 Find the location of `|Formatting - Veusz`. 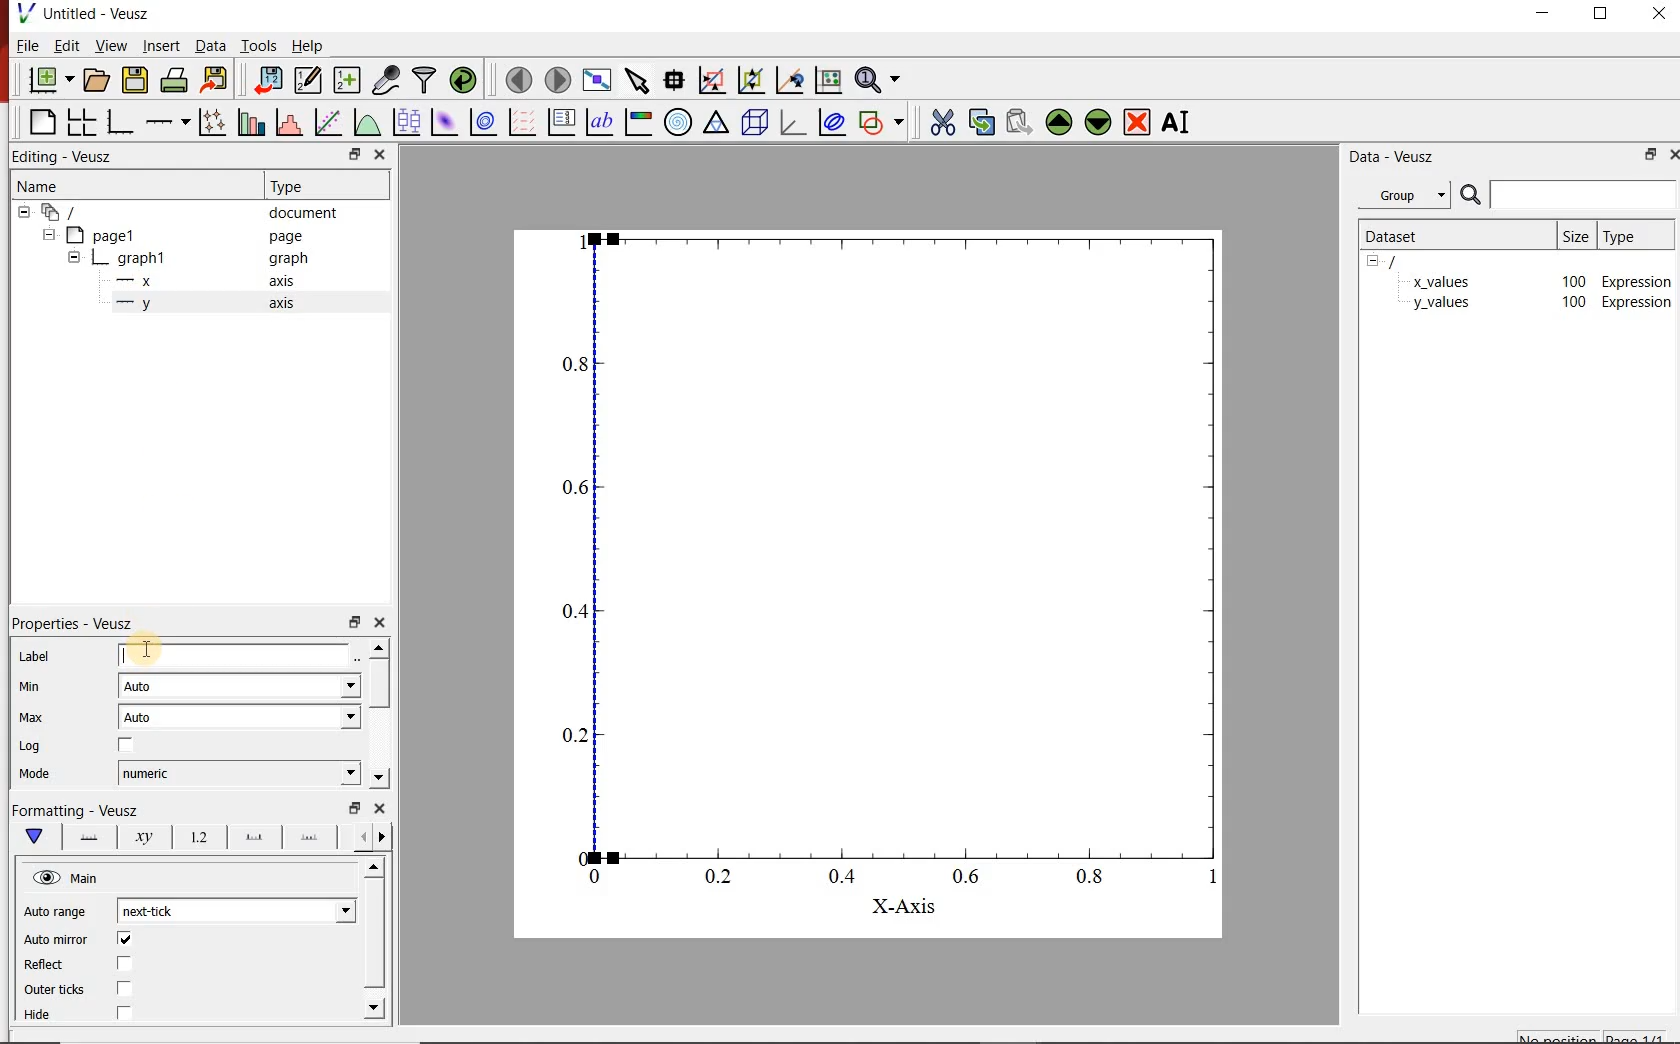

|Formatting - Veusz is located at coordinates (85, 810).